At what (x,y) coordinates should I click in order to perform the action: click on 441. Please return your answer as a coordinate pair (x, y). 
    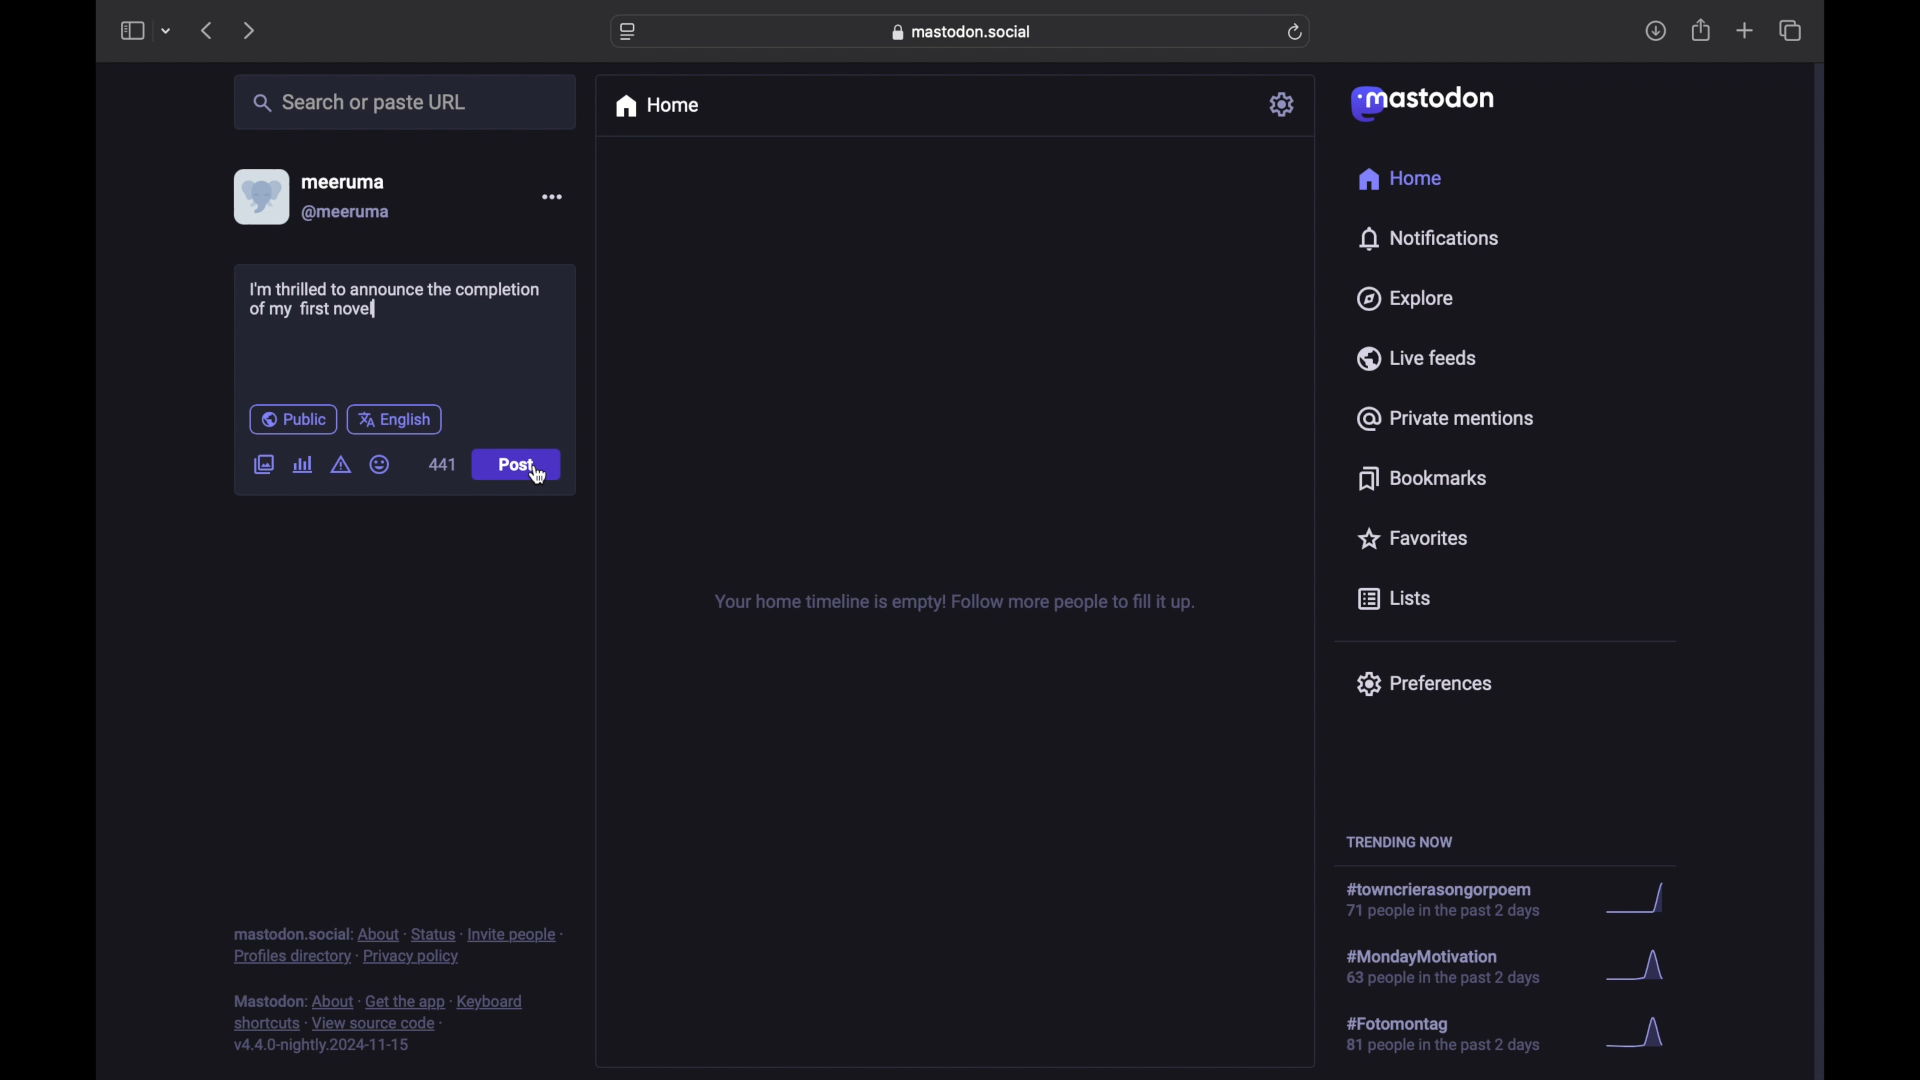
    Looking at the image, I should click on (442, 465).